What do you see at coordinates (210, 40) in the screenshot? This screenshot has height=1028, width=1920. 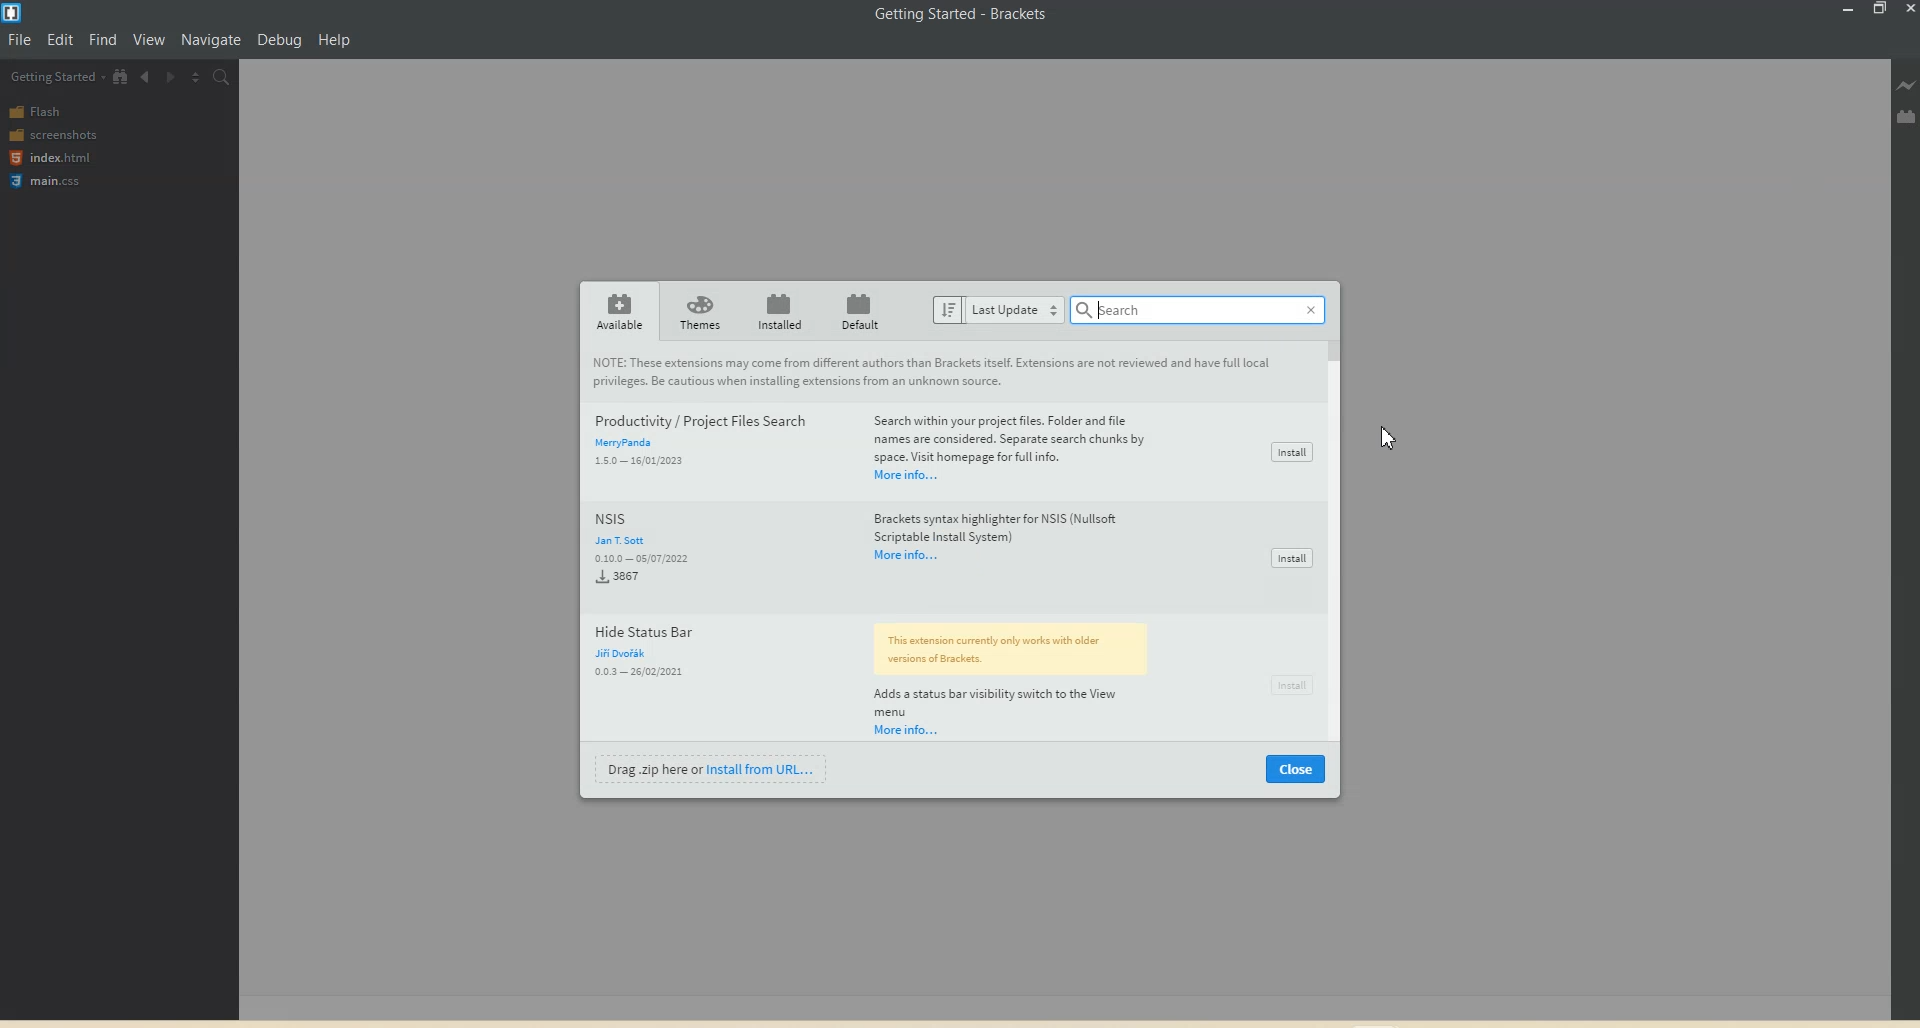 I see `Navigation` at bounding box center [210, 40].